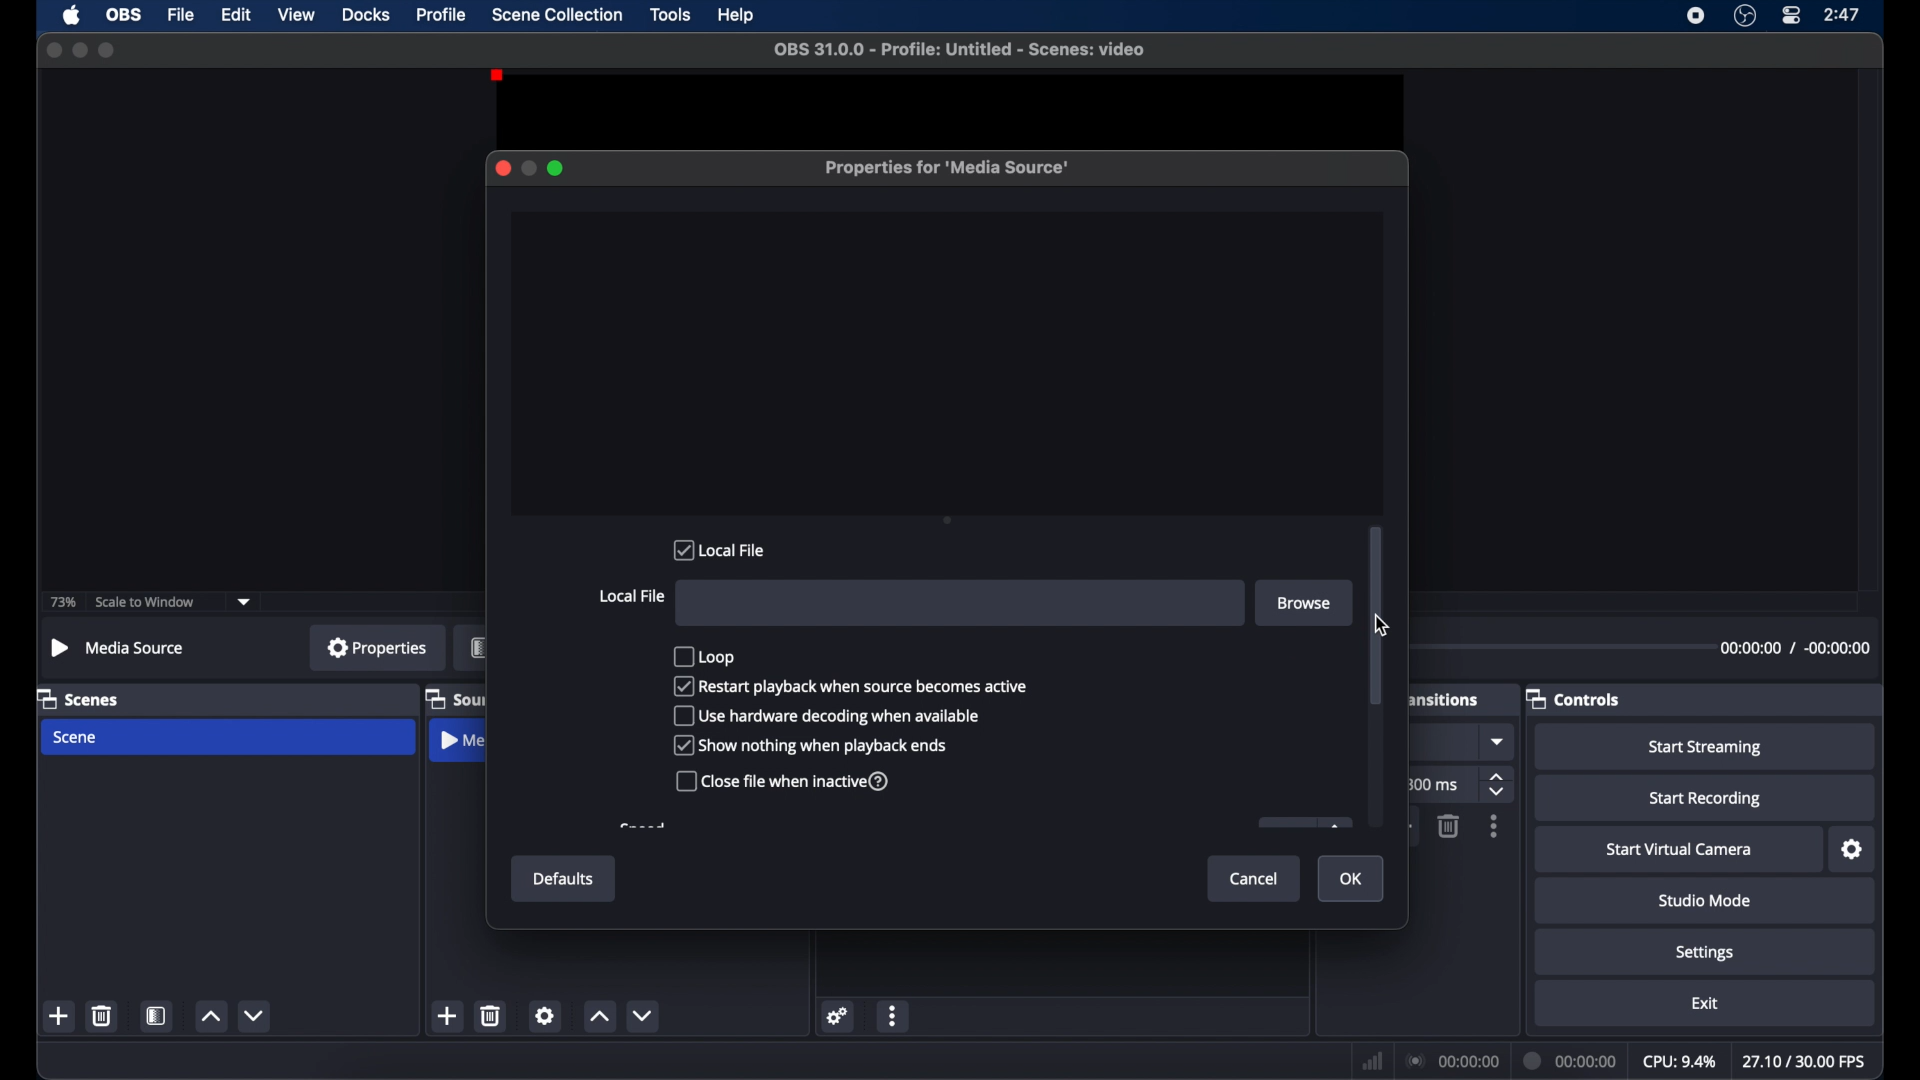 This screenshot has height=1080, width=1920. Describe the element at coordinates (1574, 698) in the screenshot. I see `controls` at that location.